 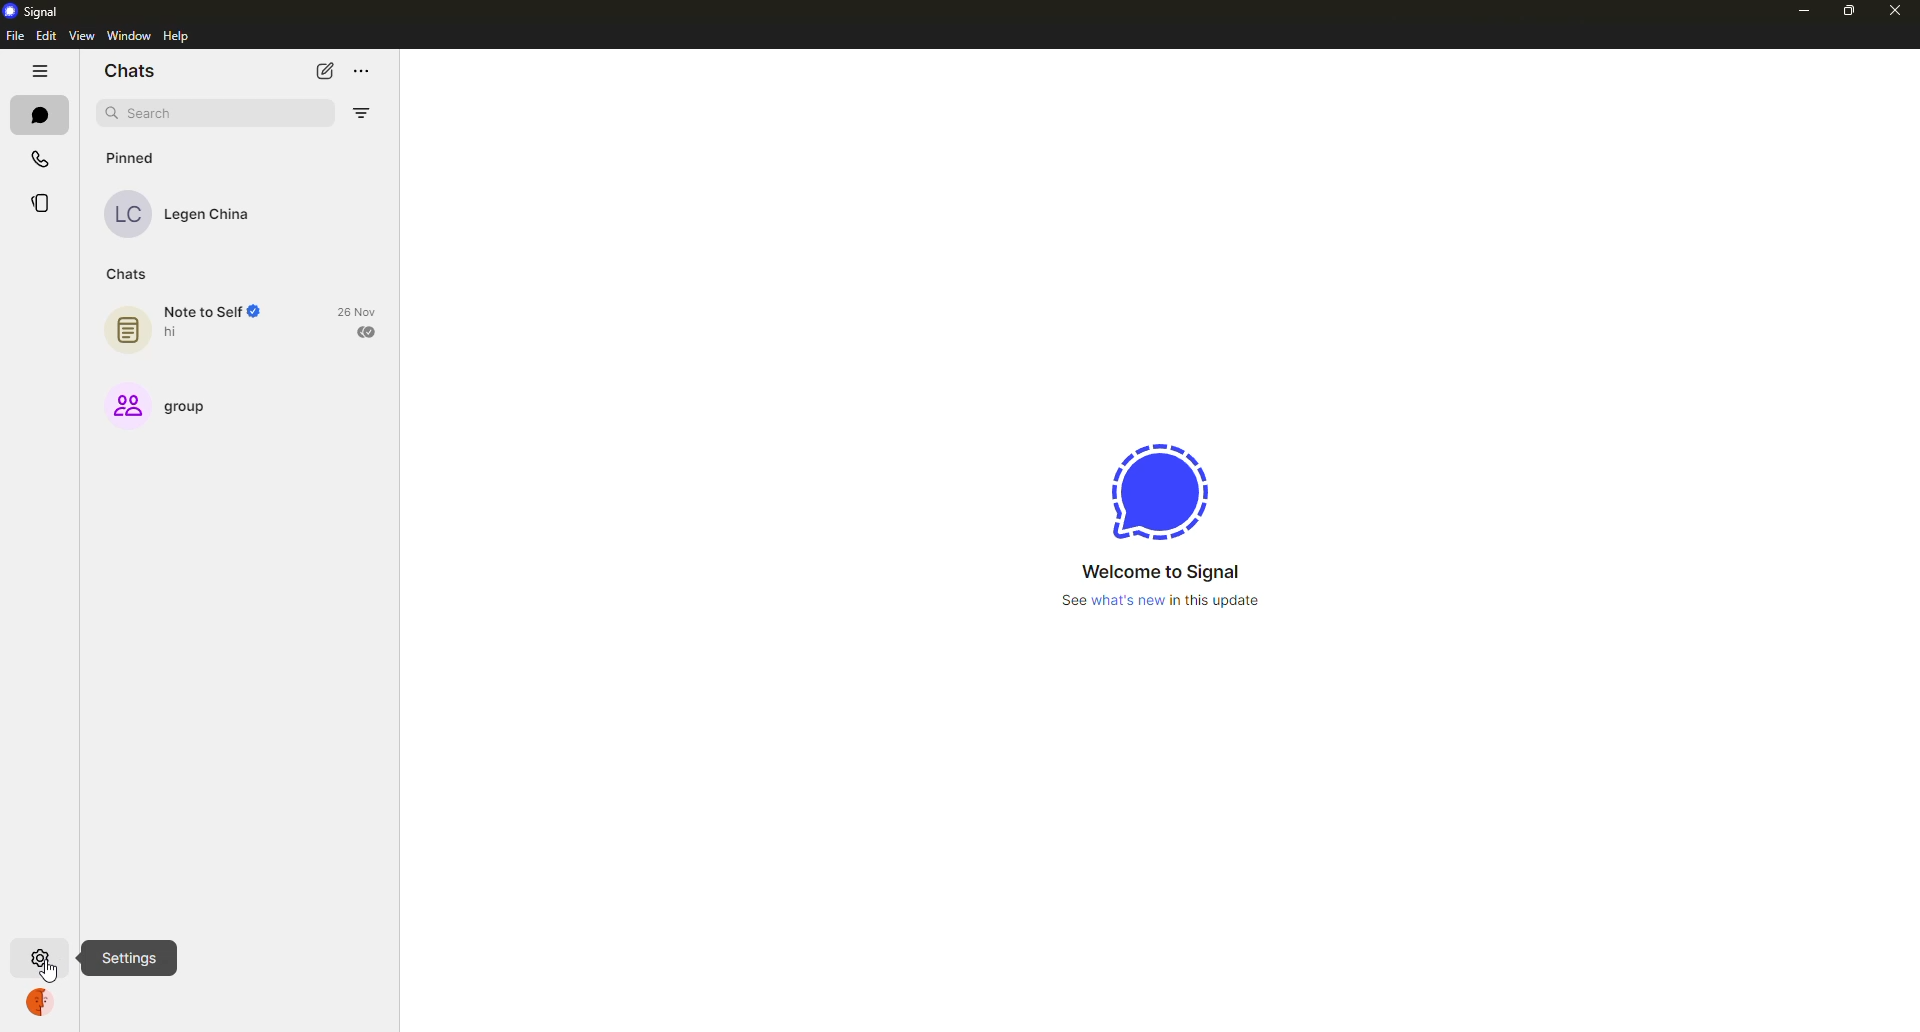 What do you see at coordinates (132, 274) in the screenshot?
I see `chats` at bounding box center [132, 274].